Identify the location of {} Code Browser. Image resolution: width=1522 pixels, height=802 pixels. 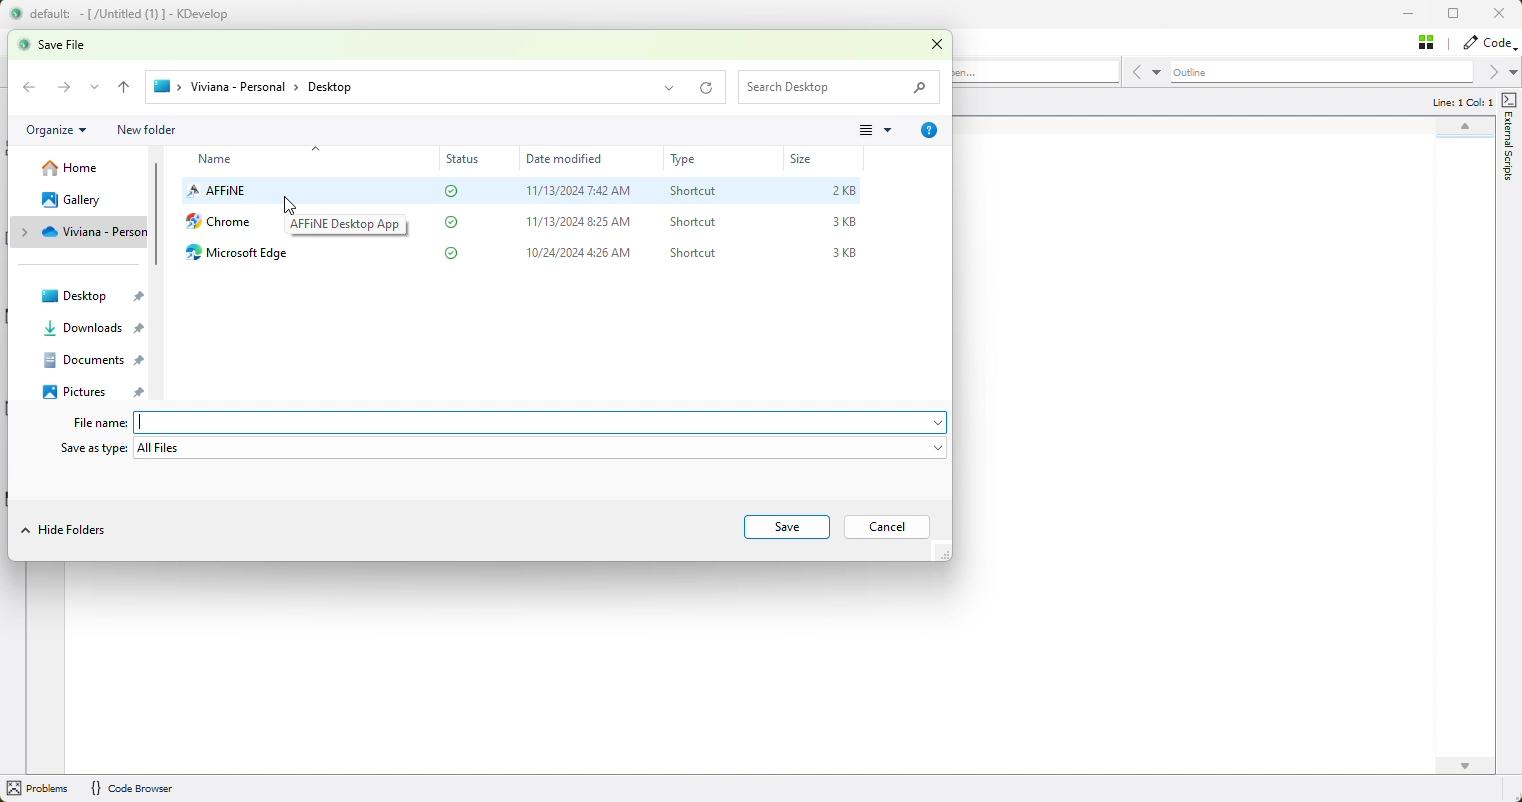
(132, 789).